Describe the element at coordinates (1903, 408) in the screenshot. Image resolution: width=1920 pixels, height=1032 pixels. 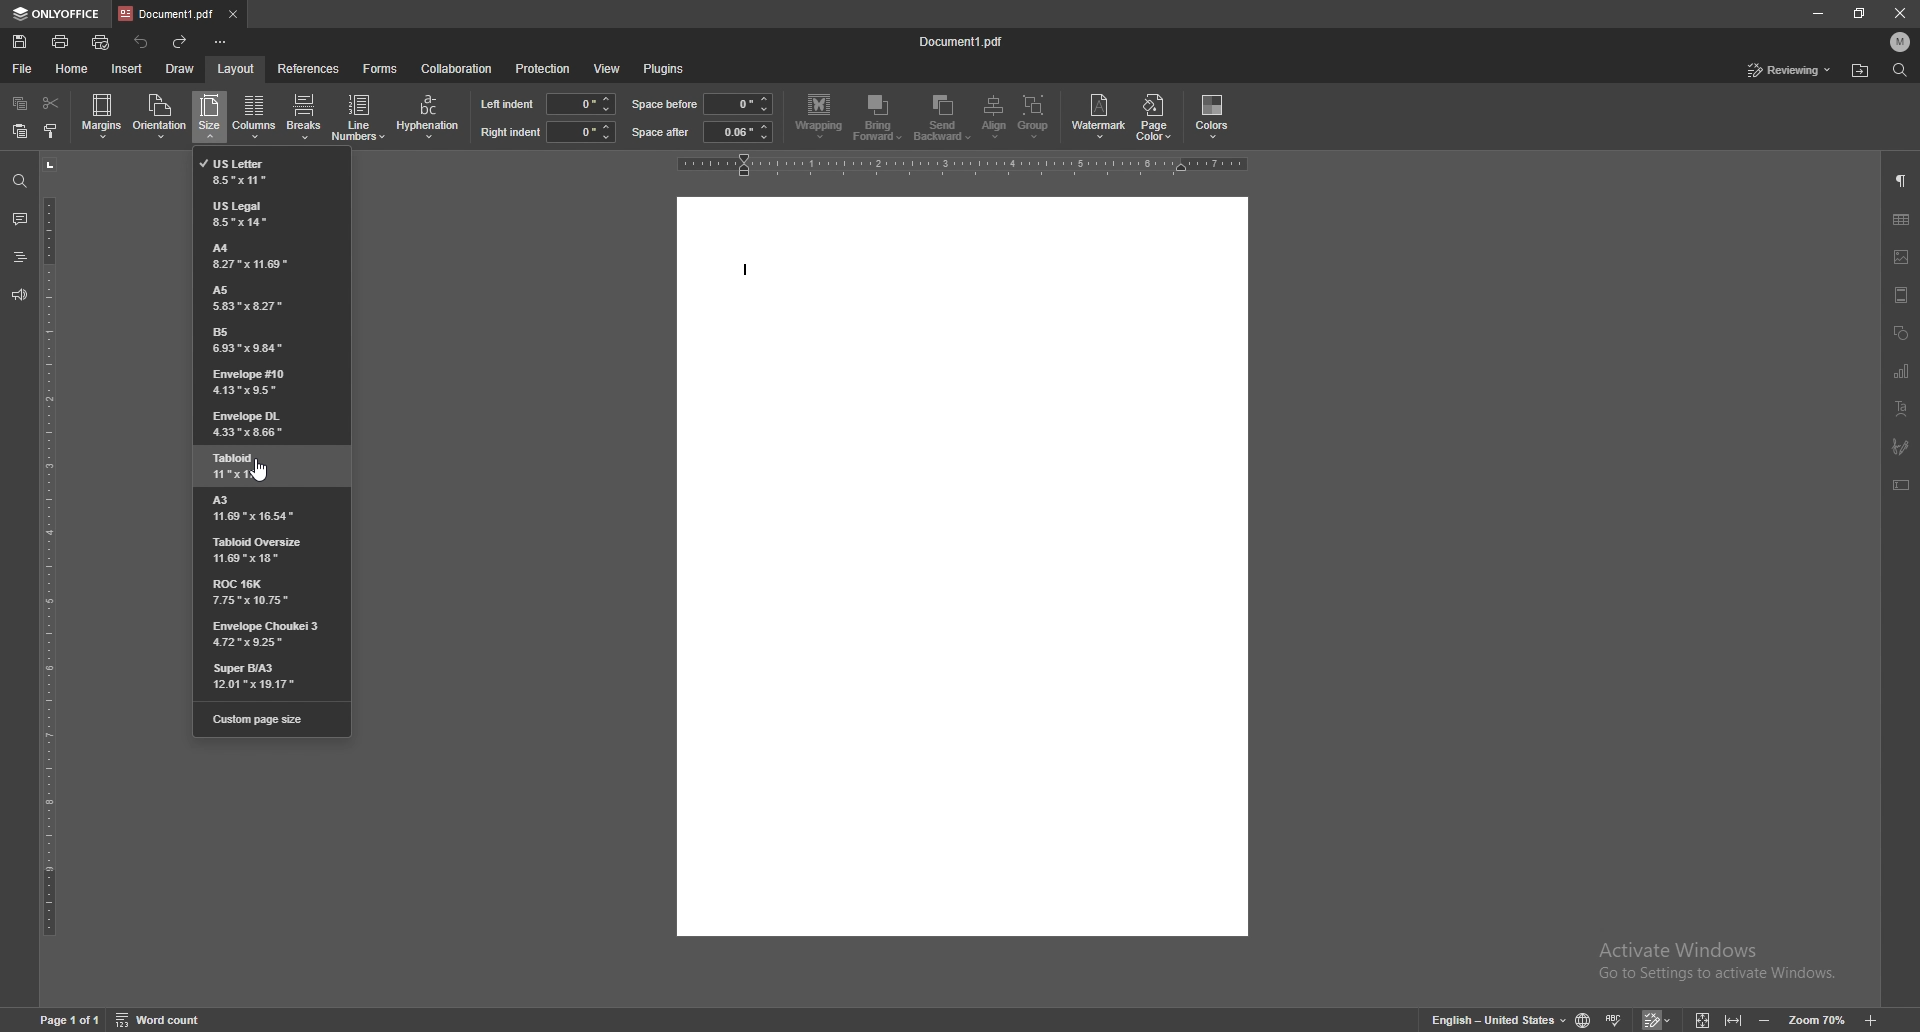
I see `text art` at that location.